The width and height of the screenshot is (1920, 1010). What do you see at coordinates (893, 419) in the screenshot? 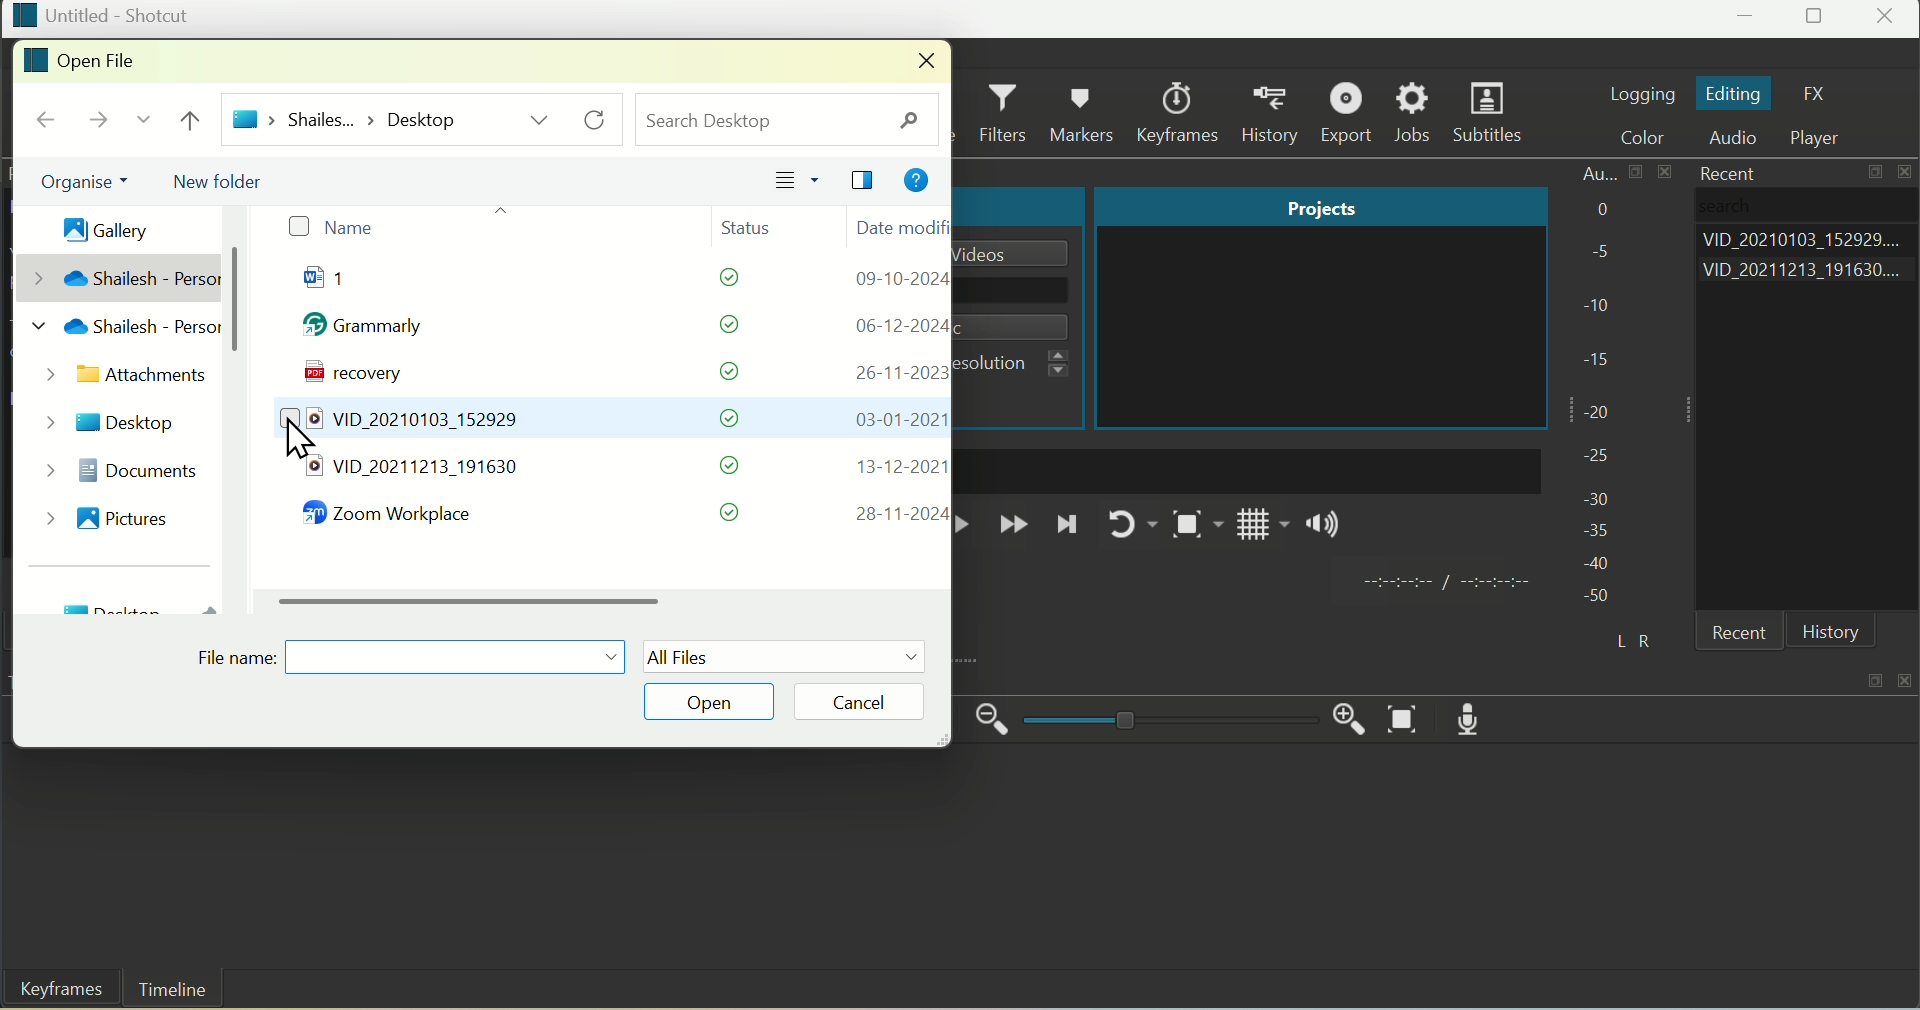
I see `date` at bounding box center [893, 419].